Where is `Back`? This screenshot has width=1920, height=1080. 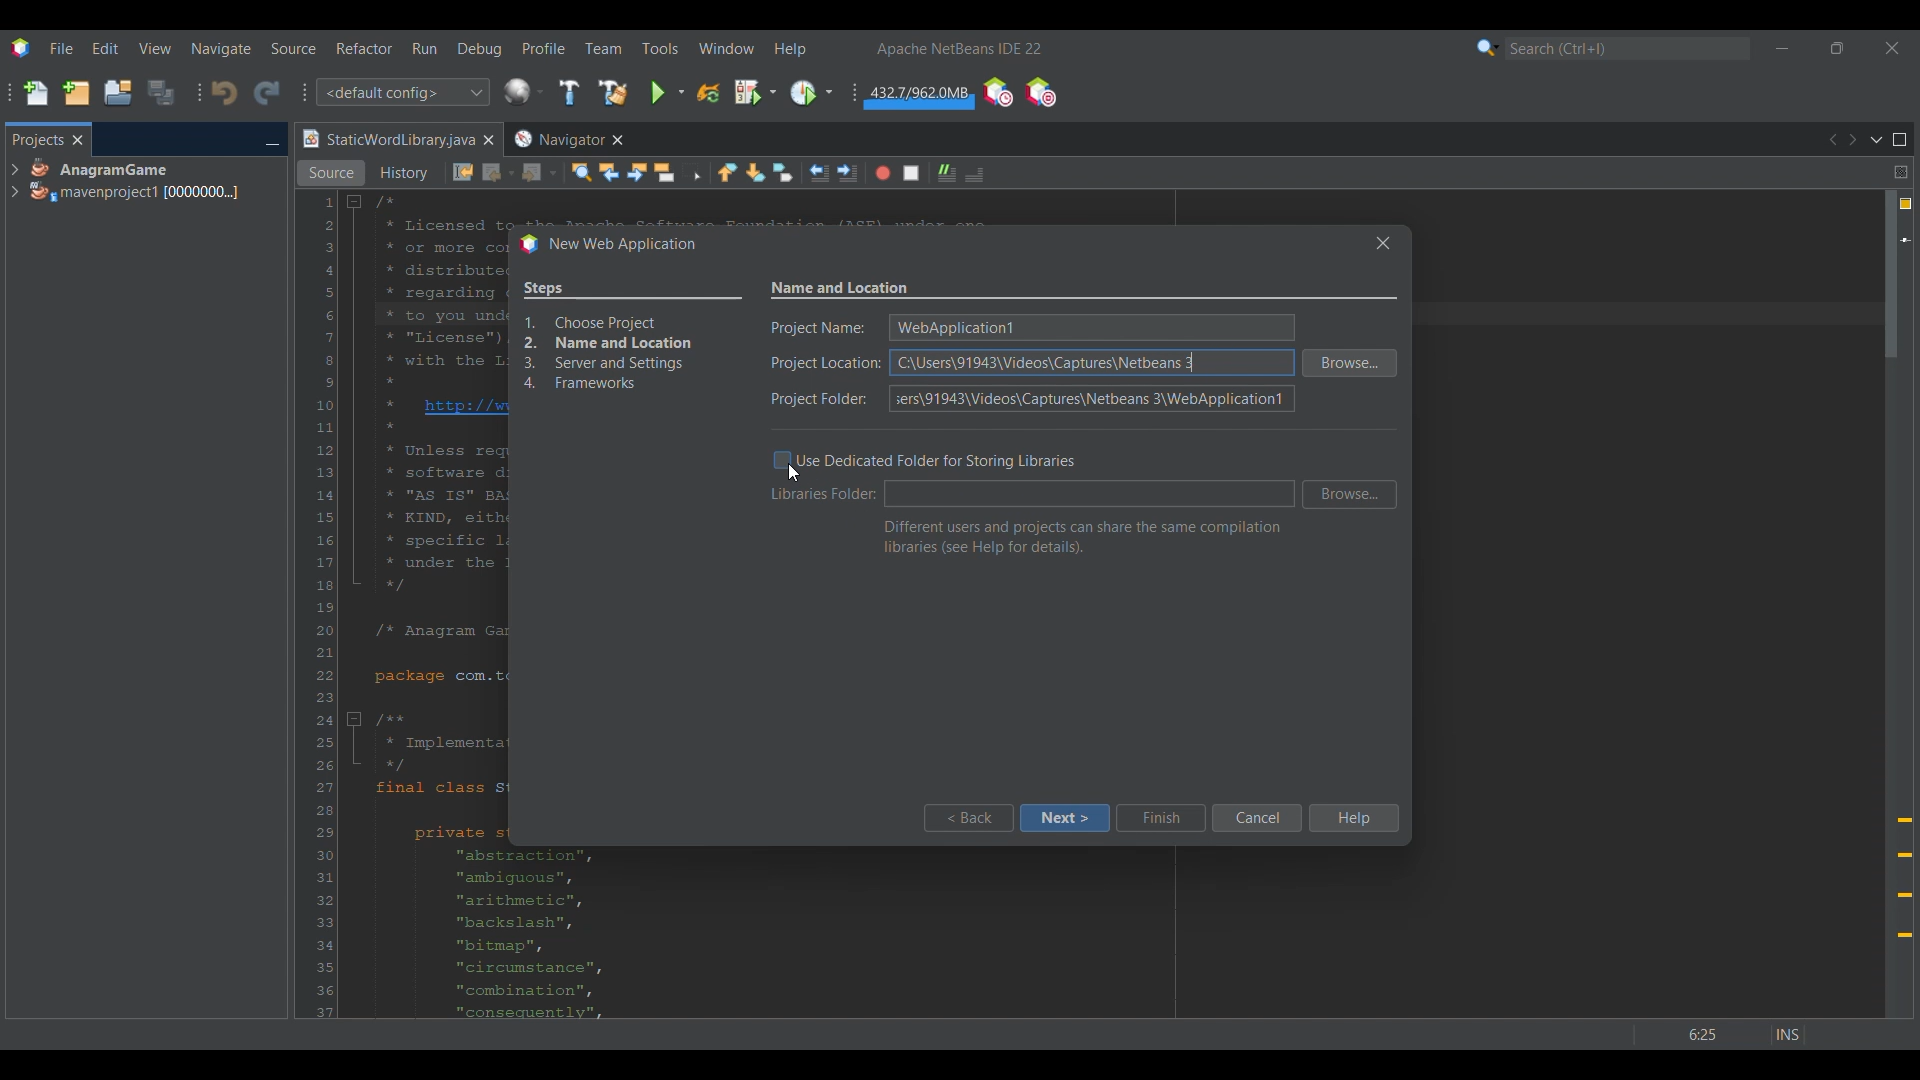
Back is located at coordinates (967, 818).